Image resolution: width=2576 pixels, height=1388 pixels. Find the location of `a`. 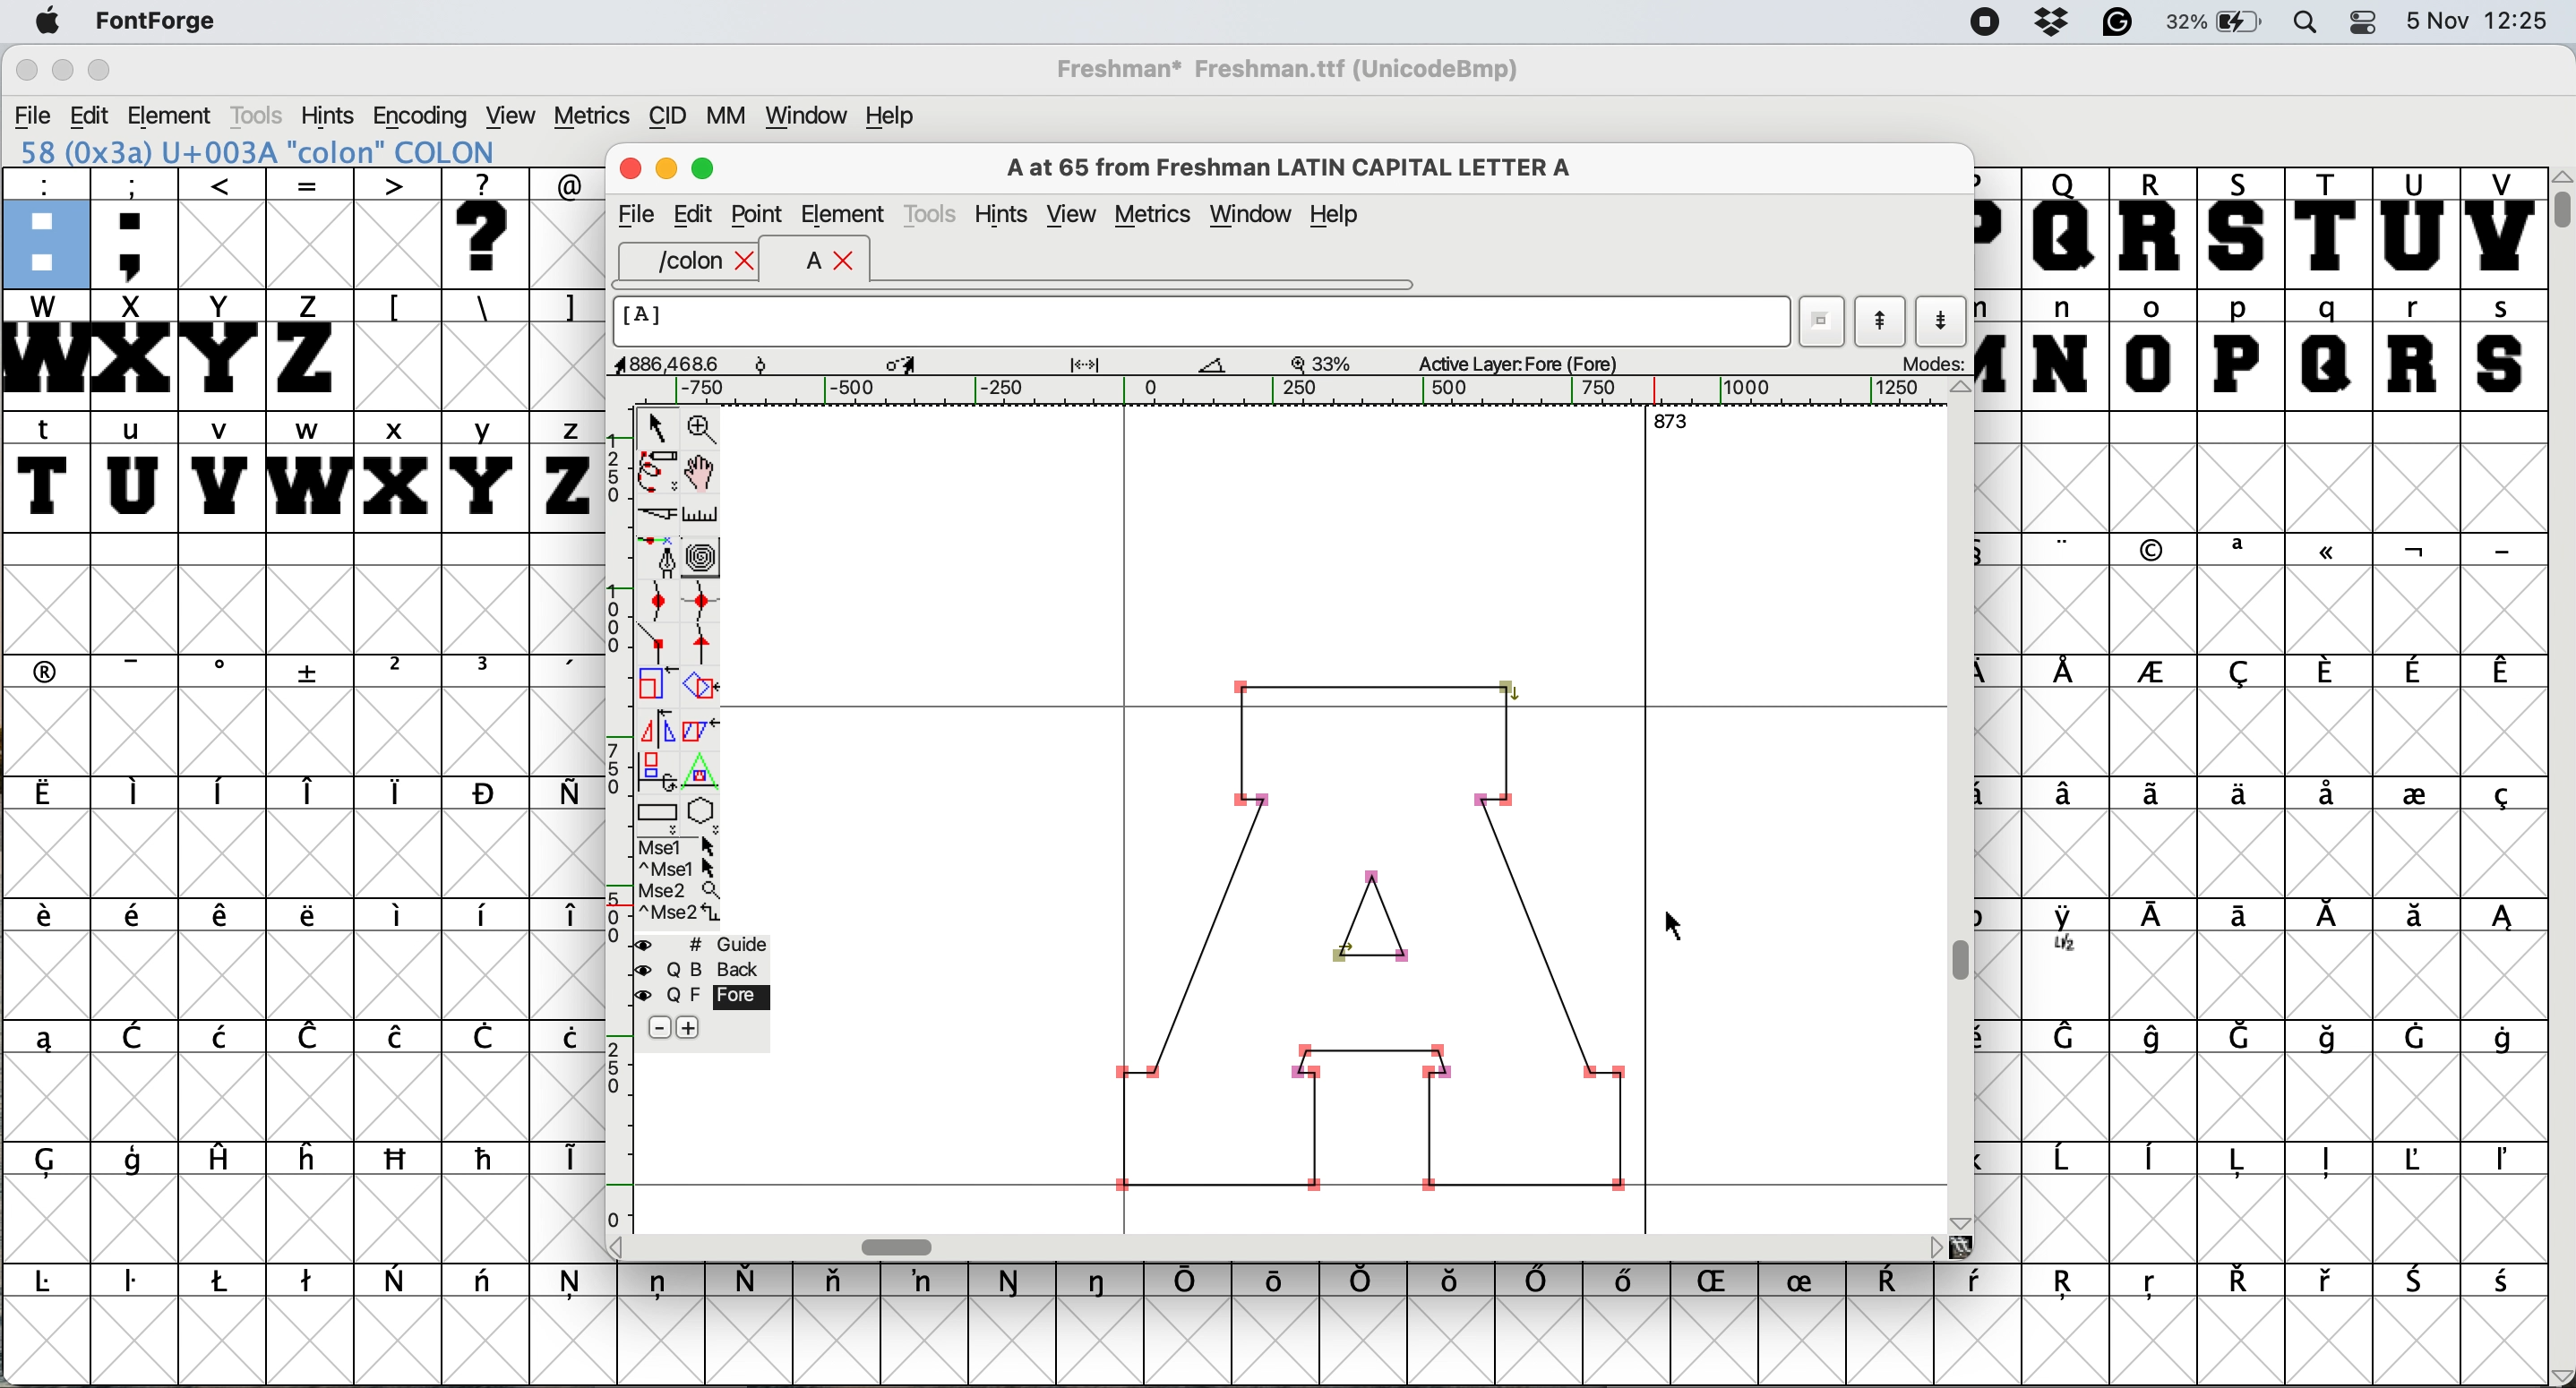

a is located at coordinates (801, 263).